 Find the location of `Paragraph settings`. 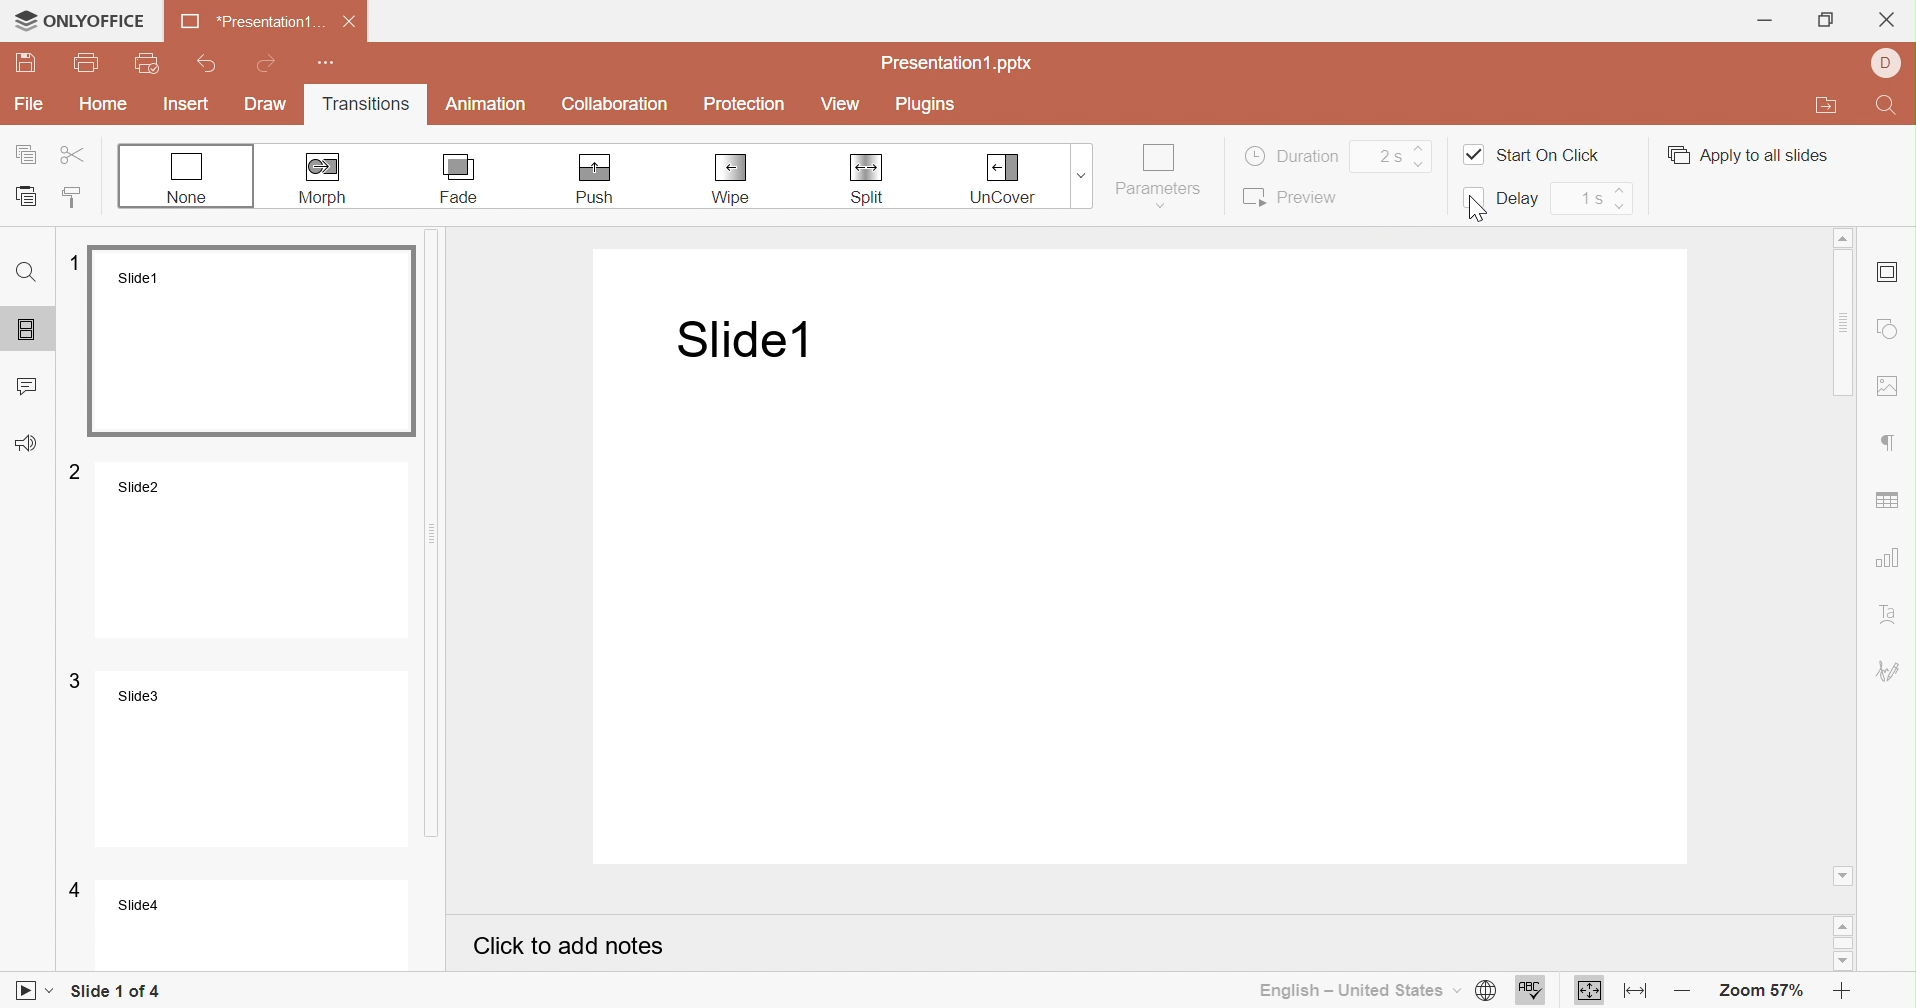

Paragraph settings is located at coordinates (1891, 443).